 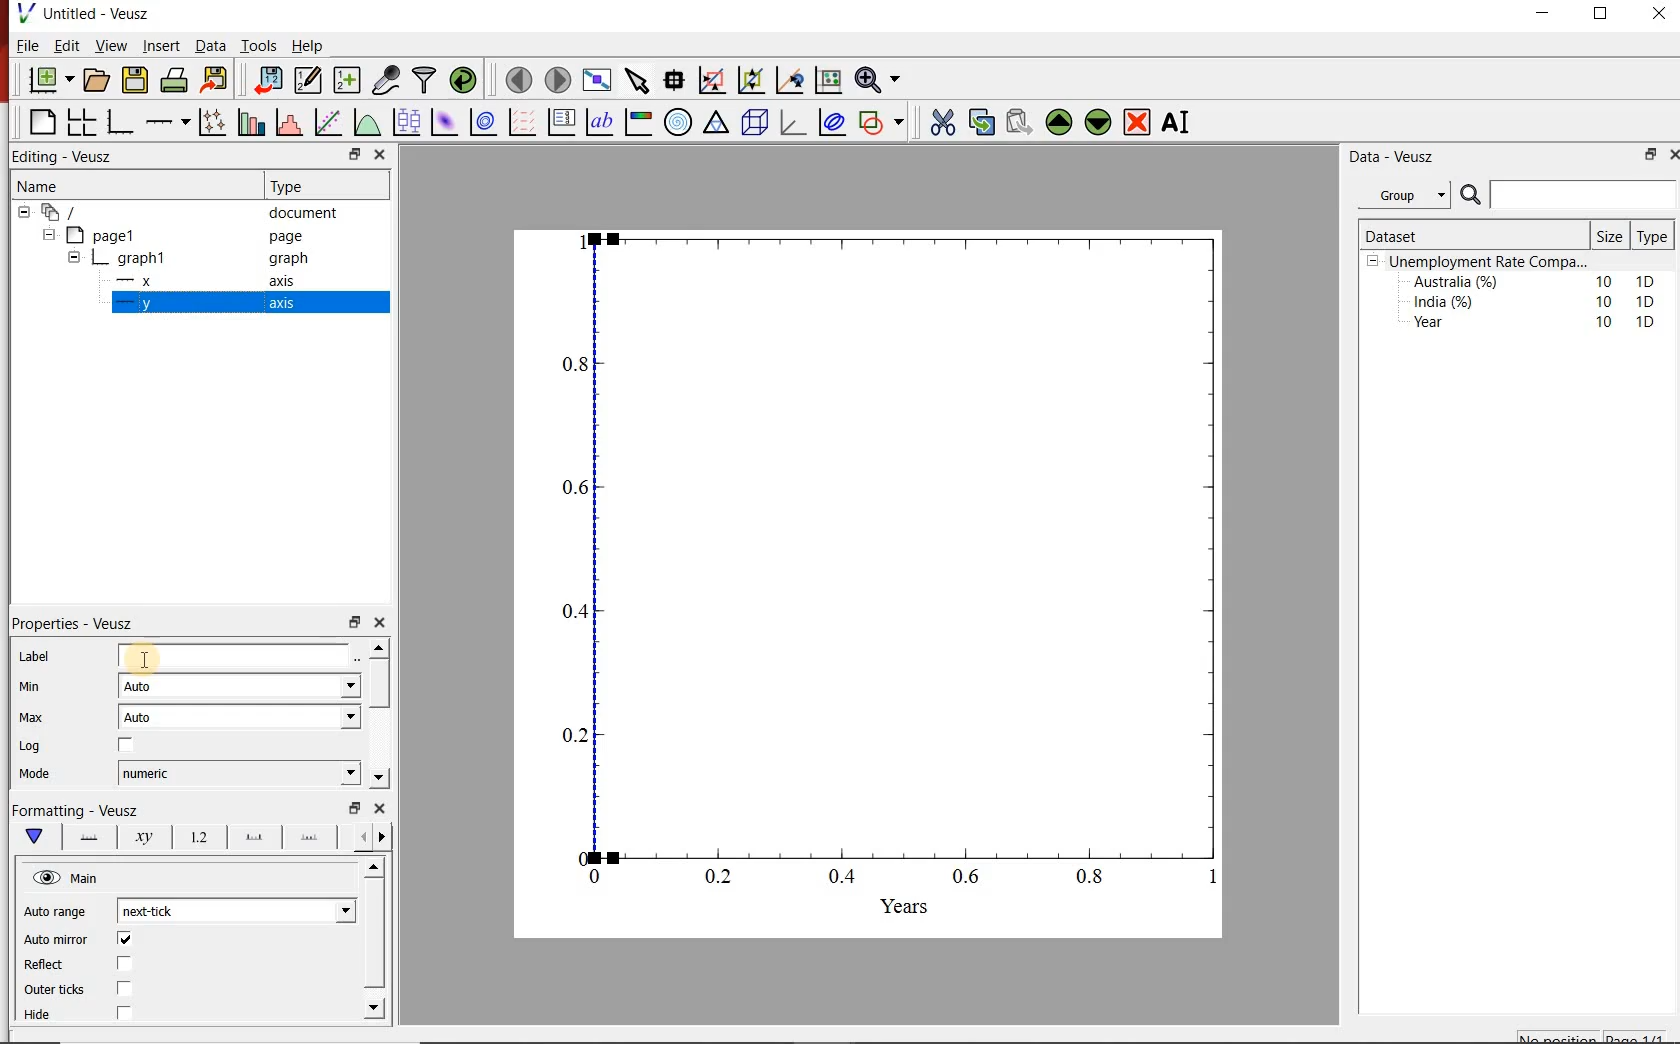 What do you see at coordinates (23, 45) in the screenshot?
I see `| File` at bounding box center [23, 45].